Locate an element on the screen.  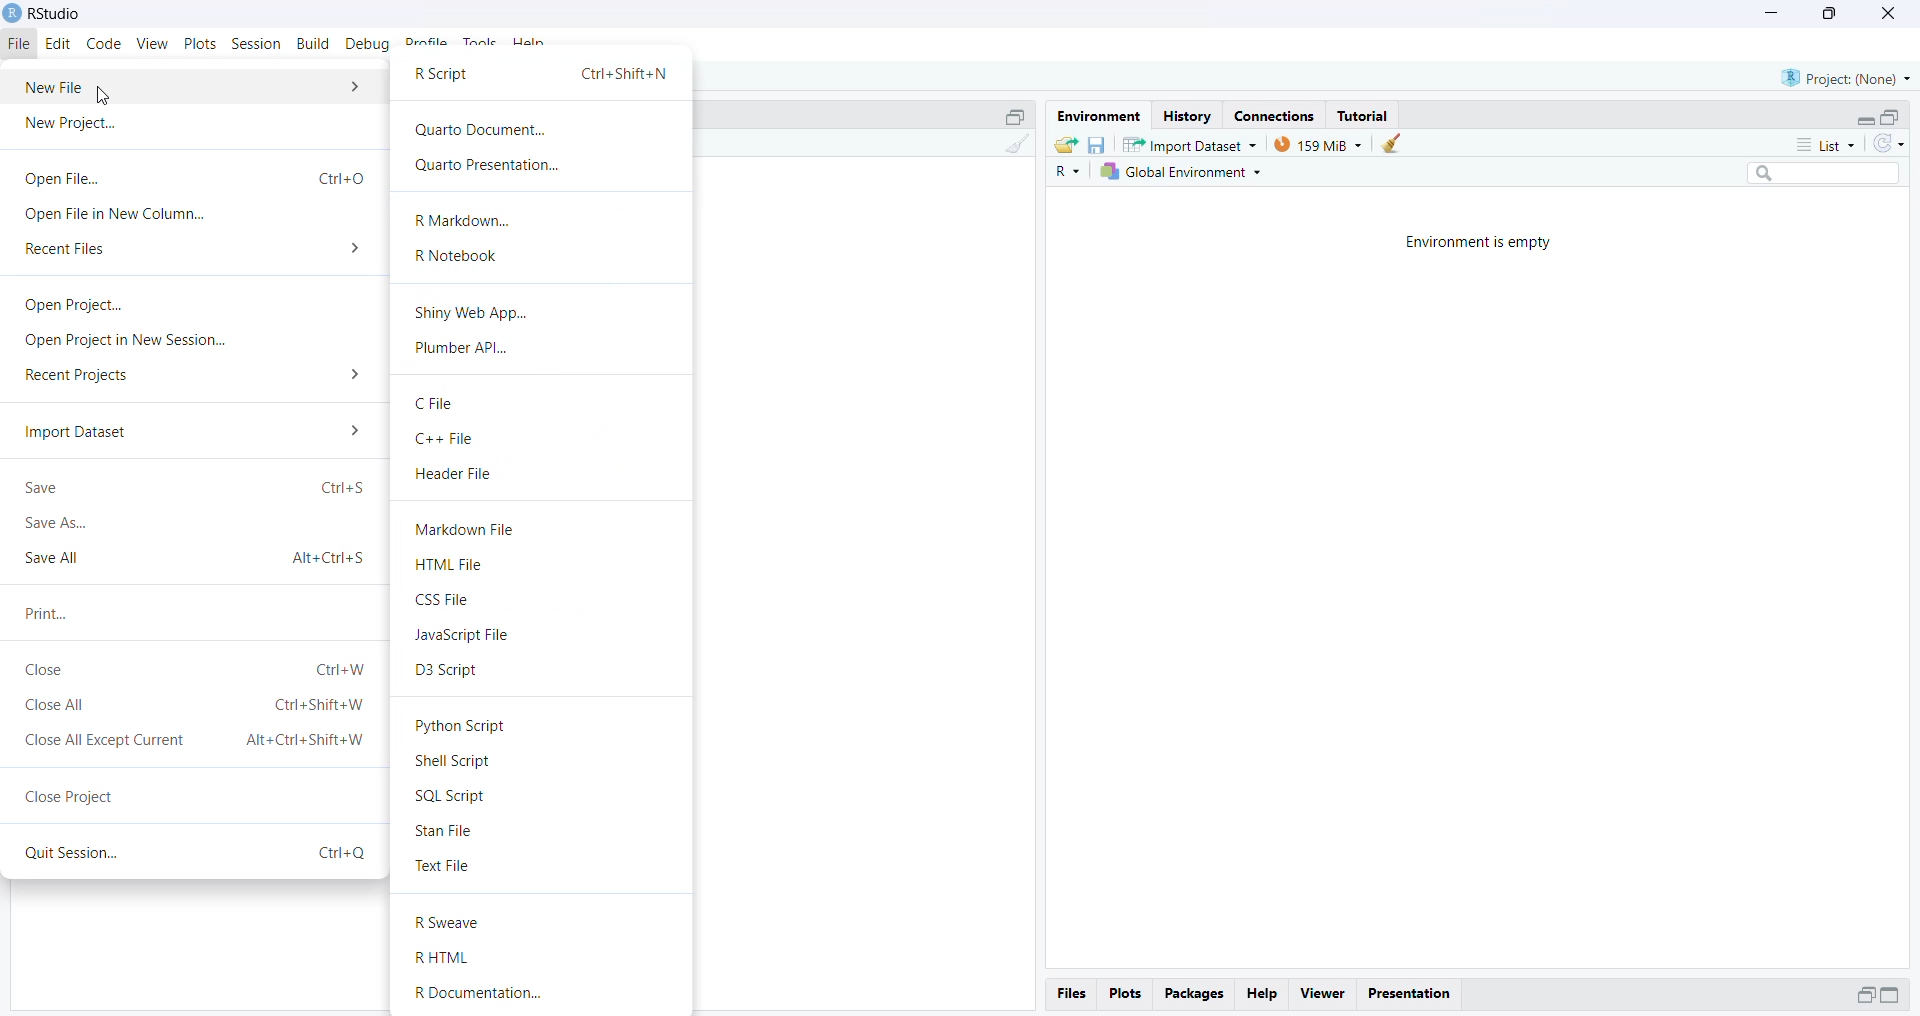
maximize is located at coordinates (1827, 15).